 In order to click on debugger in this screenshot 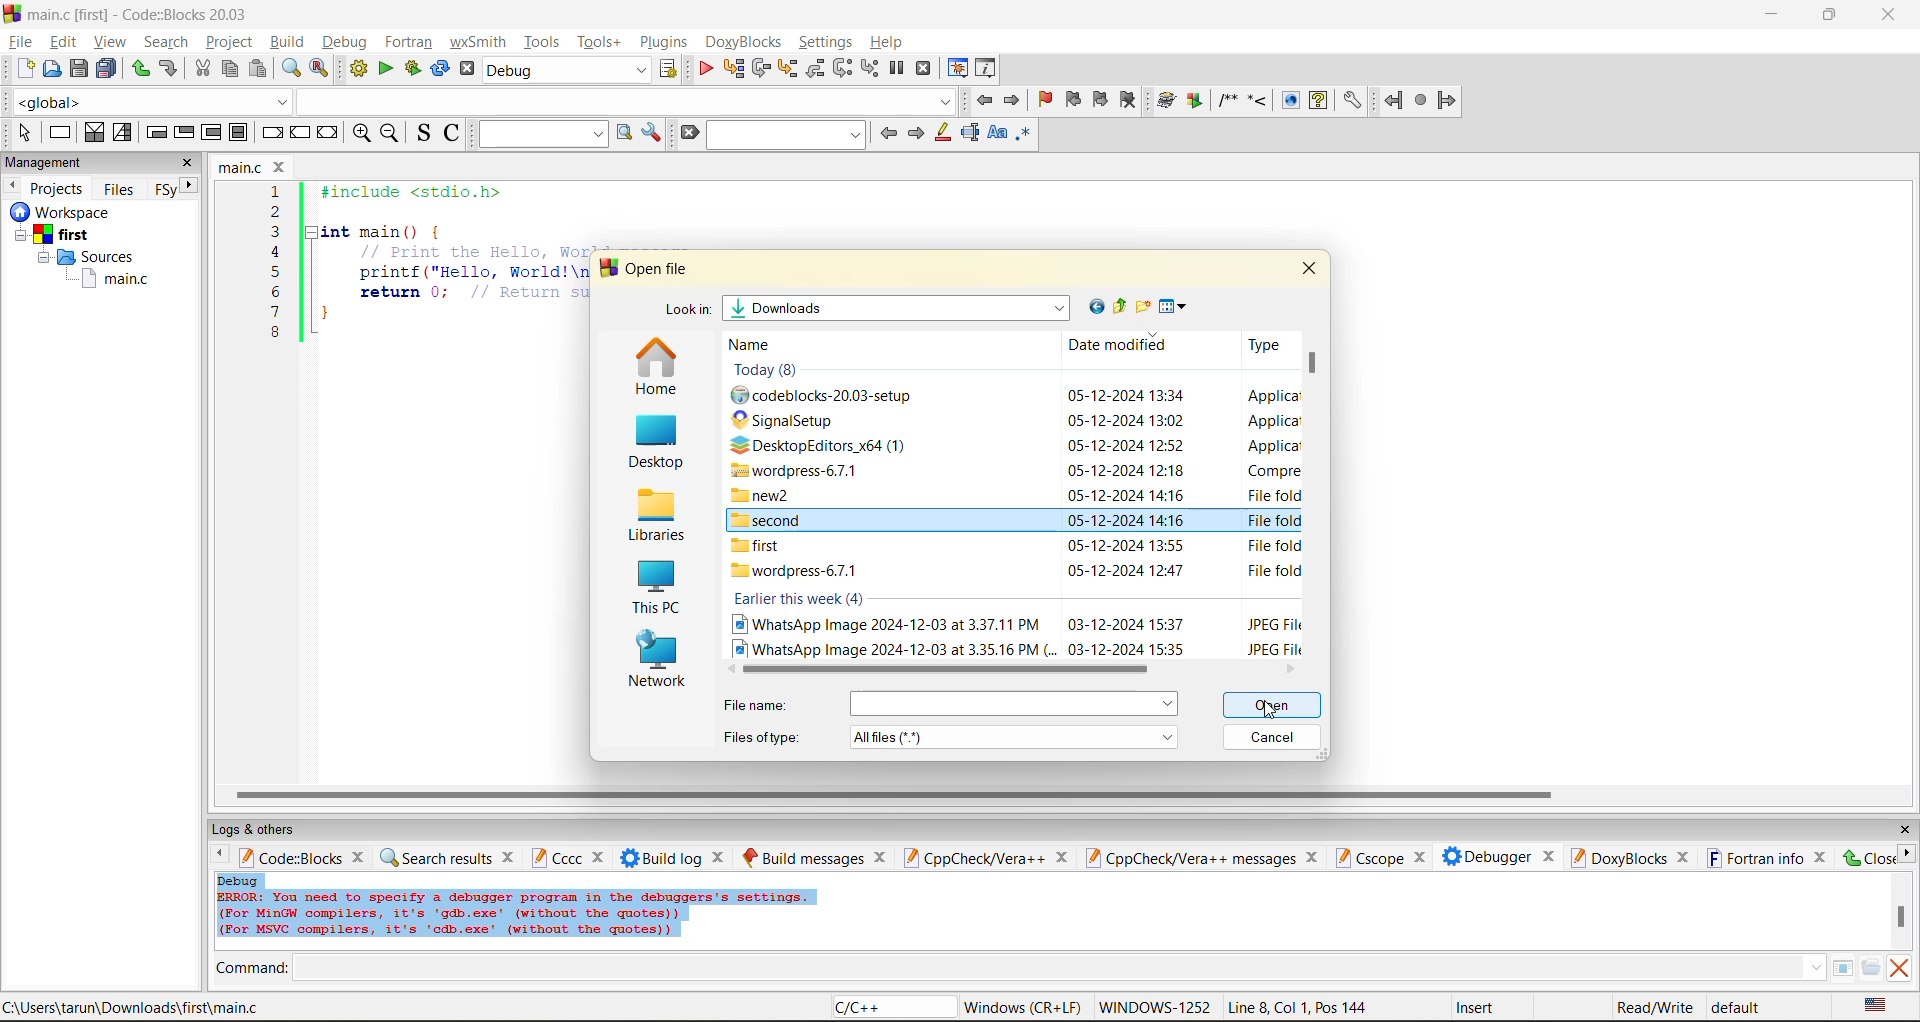, I will do `click(1486, 856)`.